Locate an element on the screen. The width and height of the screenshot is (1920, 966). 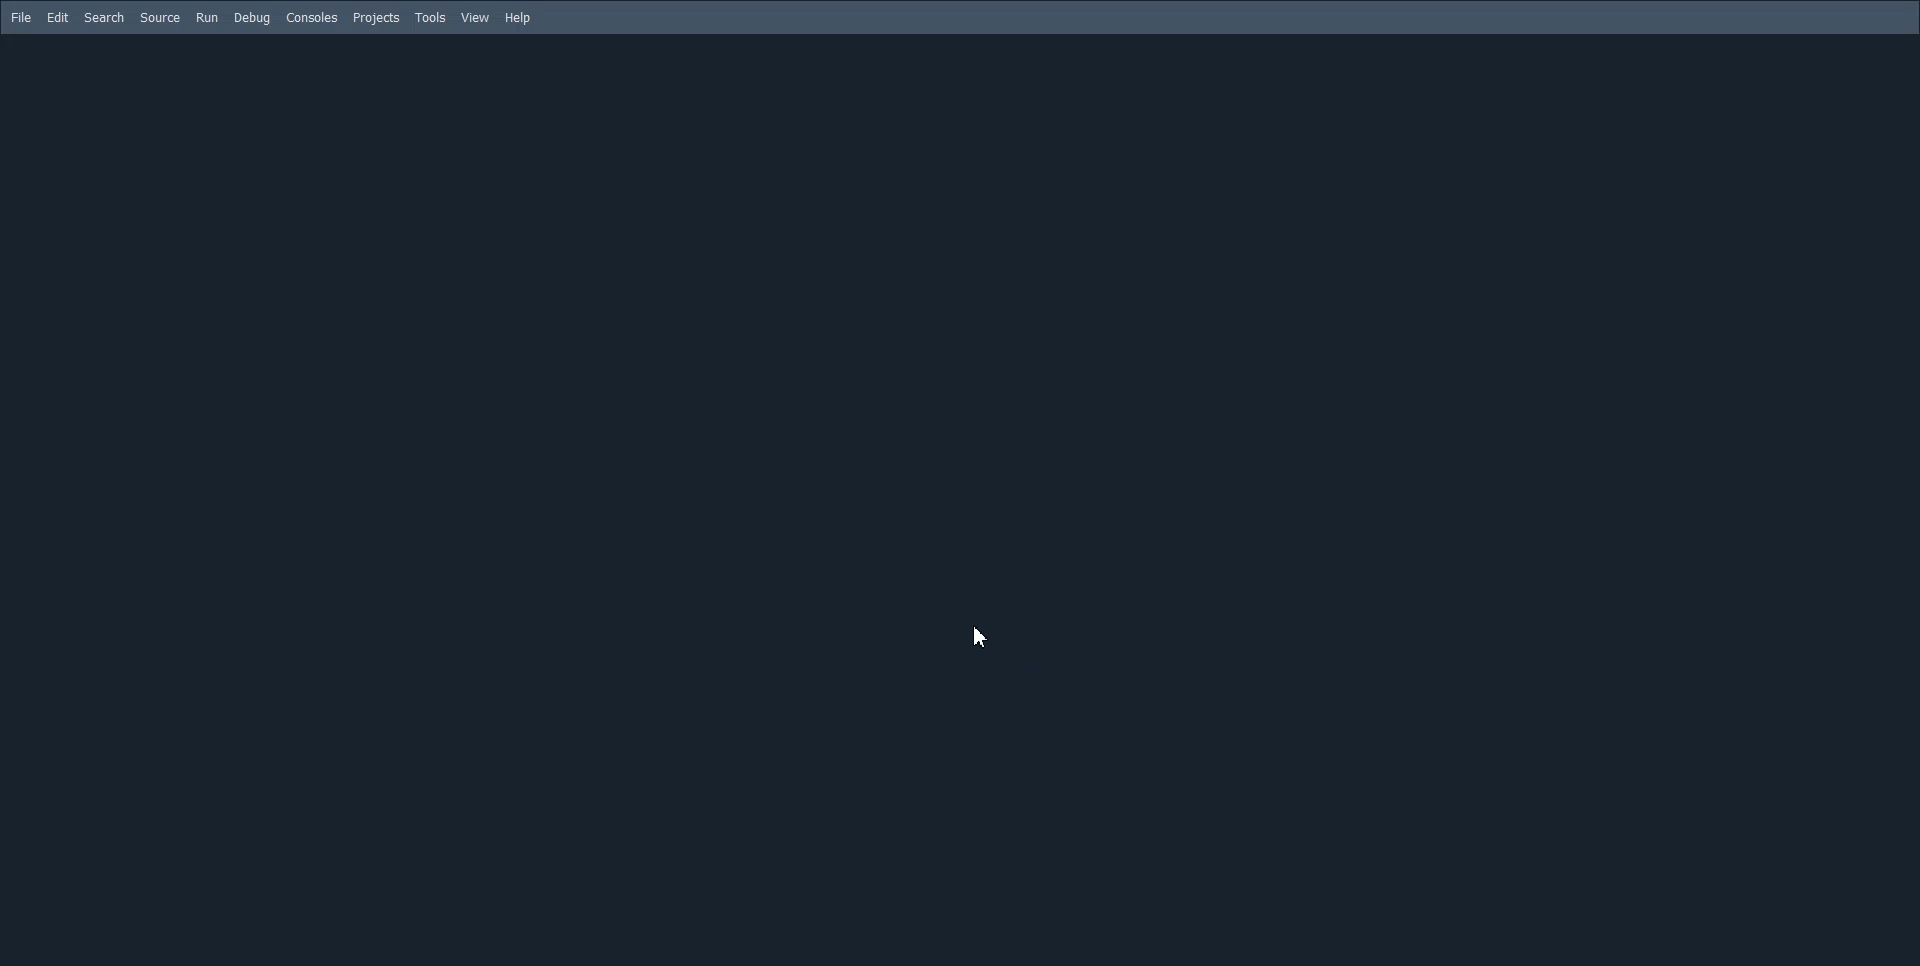
Tools is located at coordinates (432, 17).